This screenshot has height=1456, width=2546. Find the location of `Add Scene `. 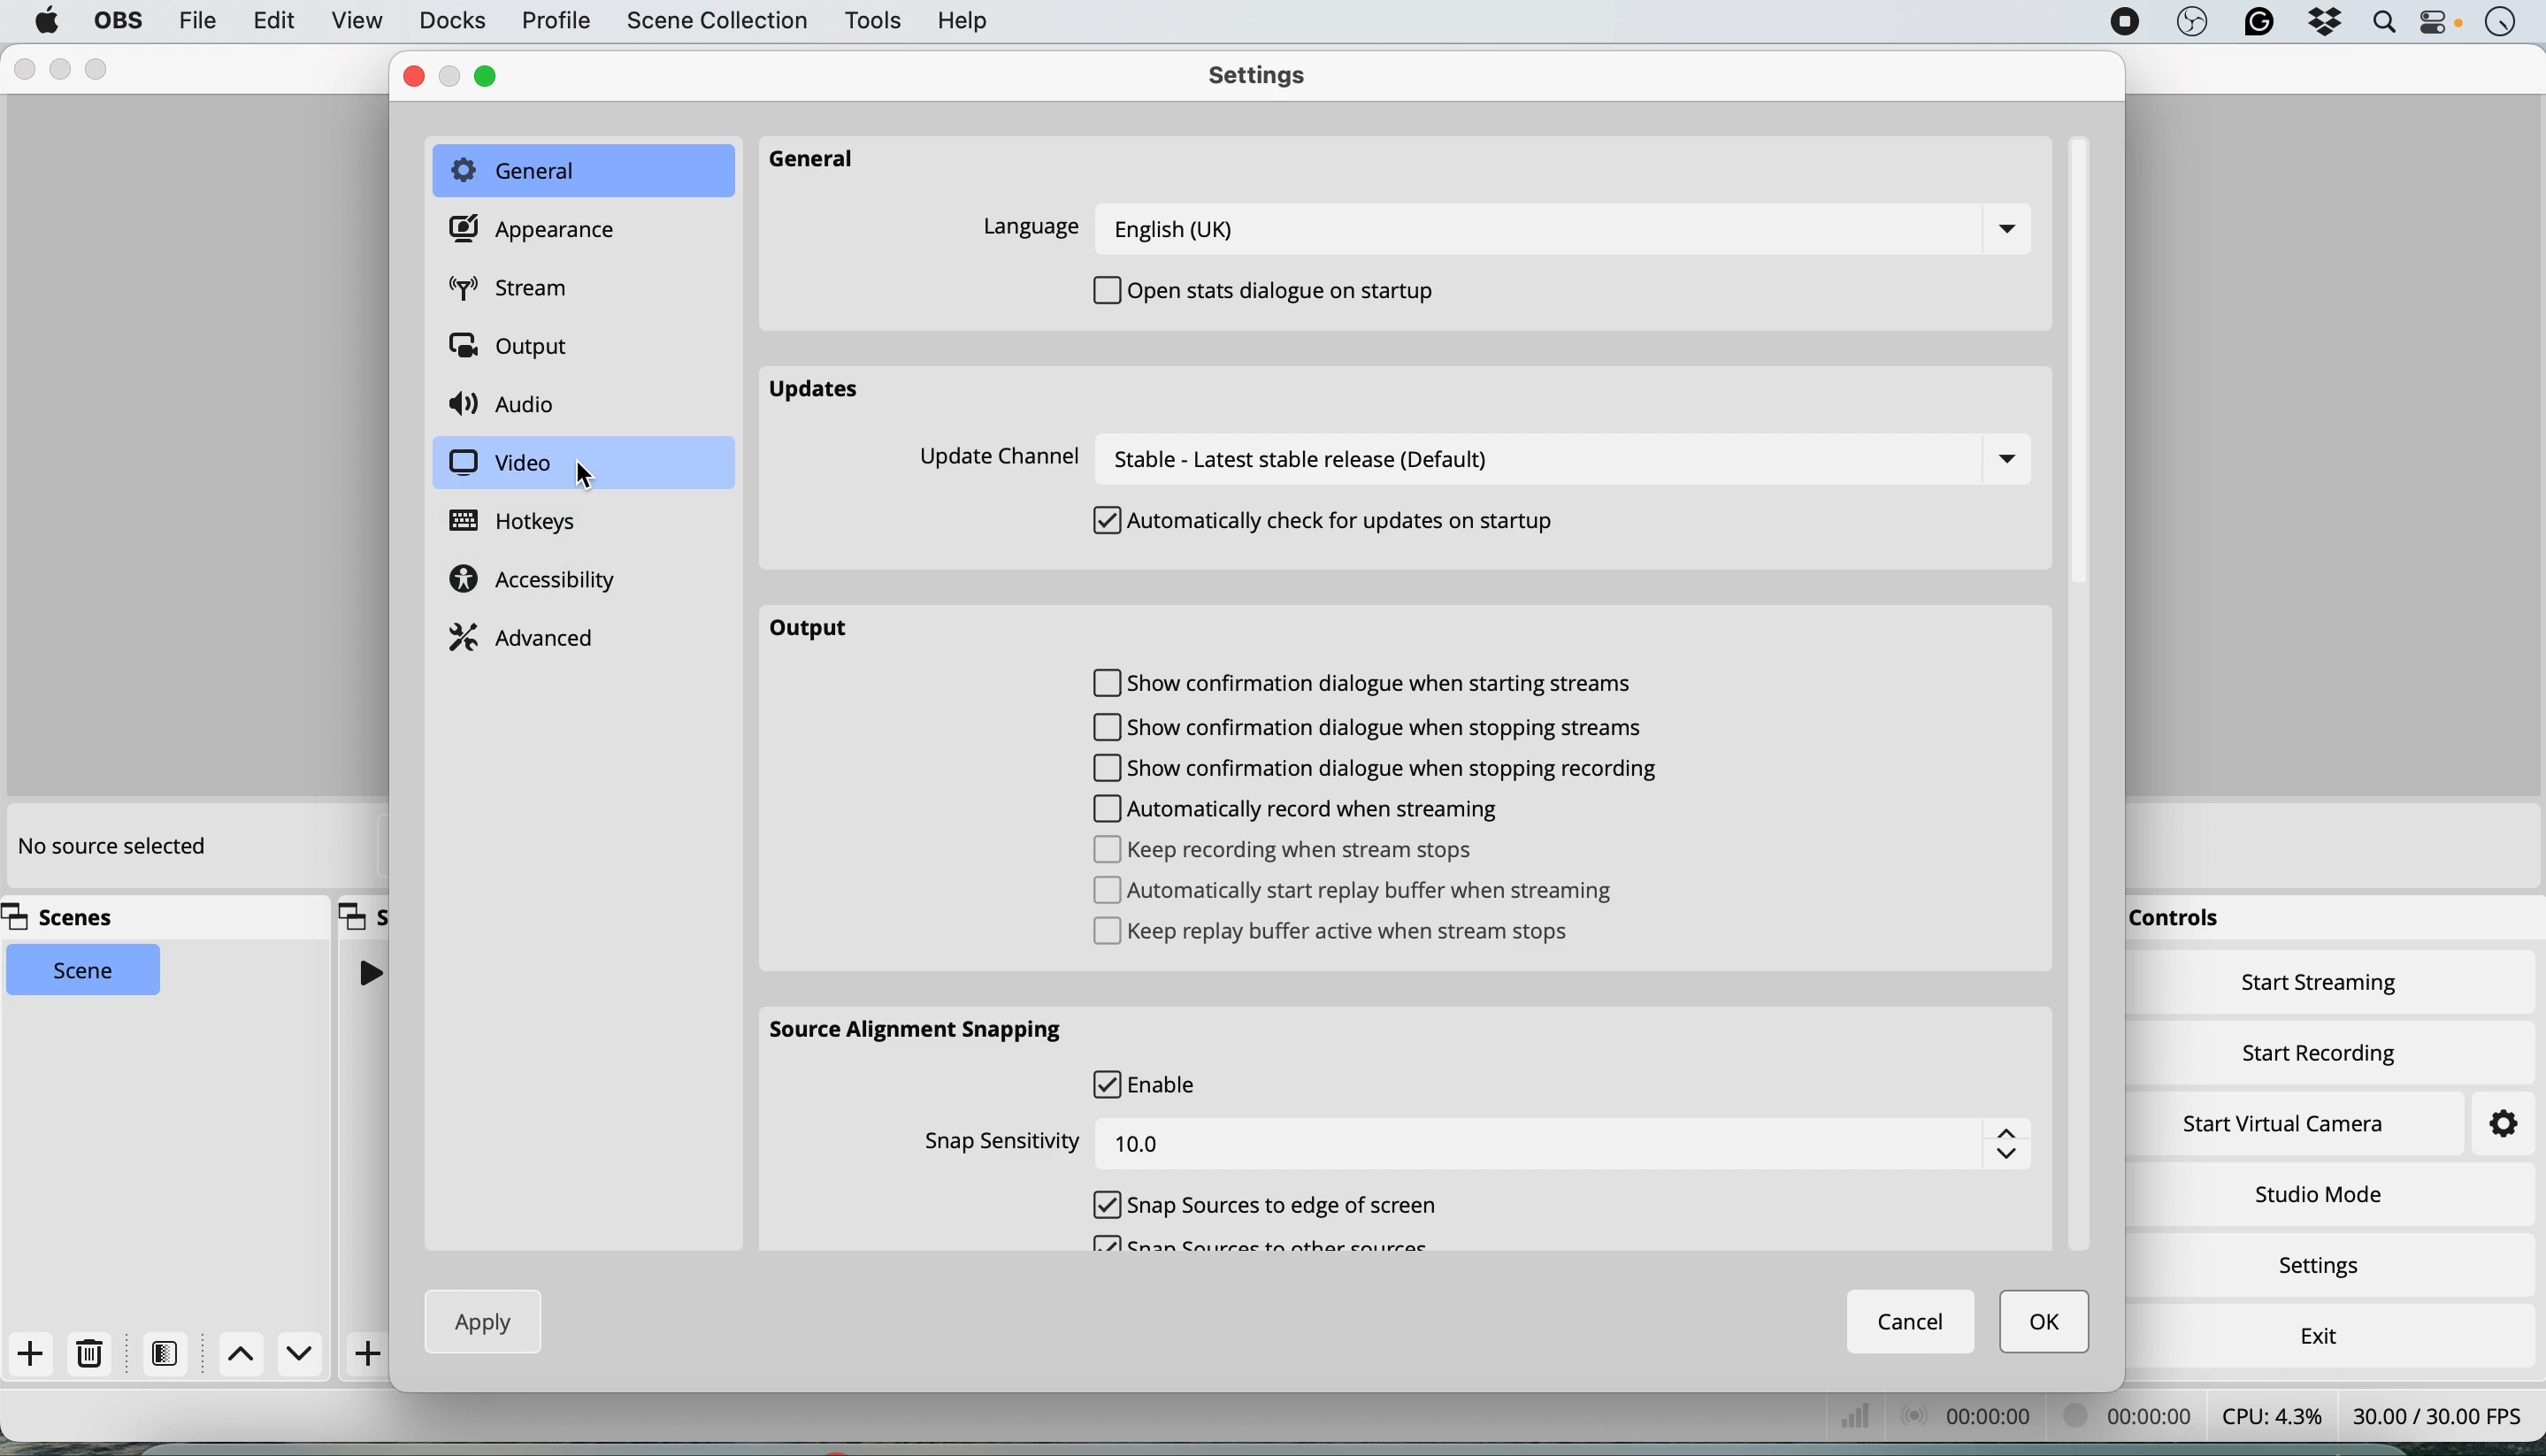

Add Scene  is located at coordinates (371, 1354).